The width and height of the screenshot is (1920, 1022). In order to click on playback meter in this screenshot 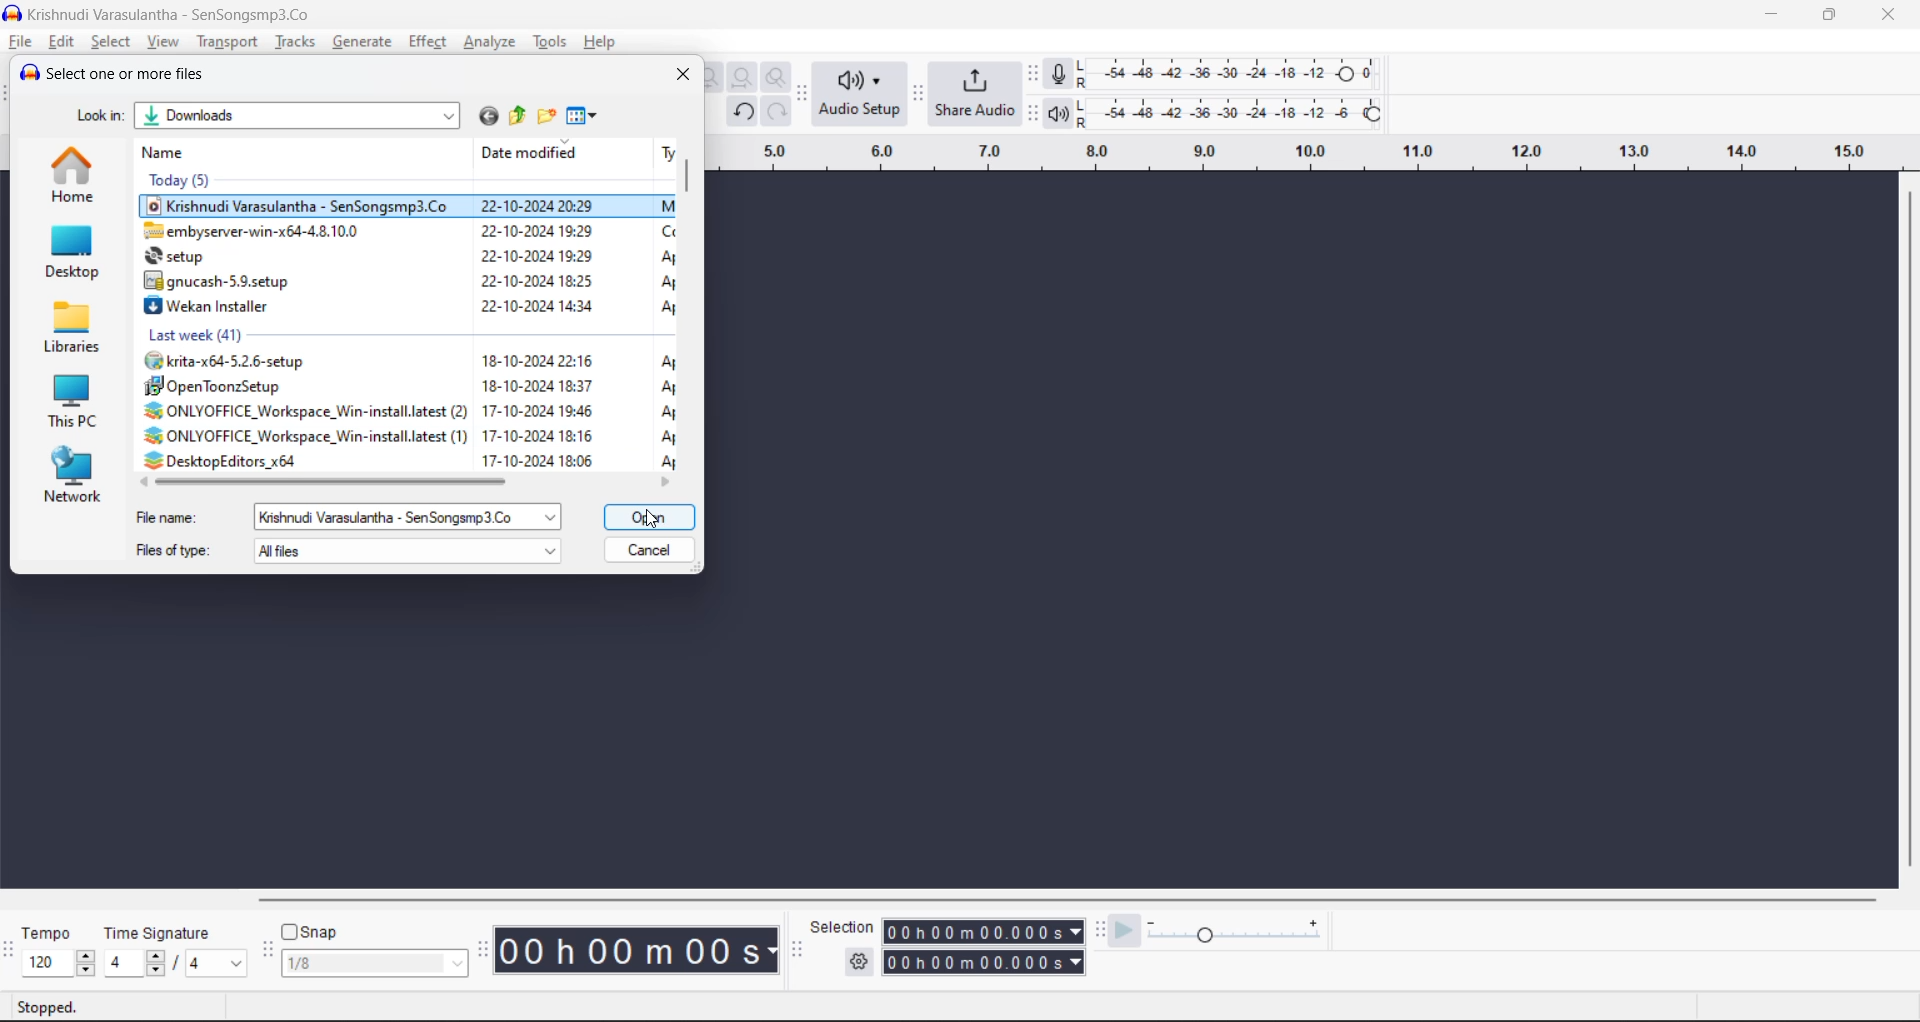, I will do `click(1068, 113)`.